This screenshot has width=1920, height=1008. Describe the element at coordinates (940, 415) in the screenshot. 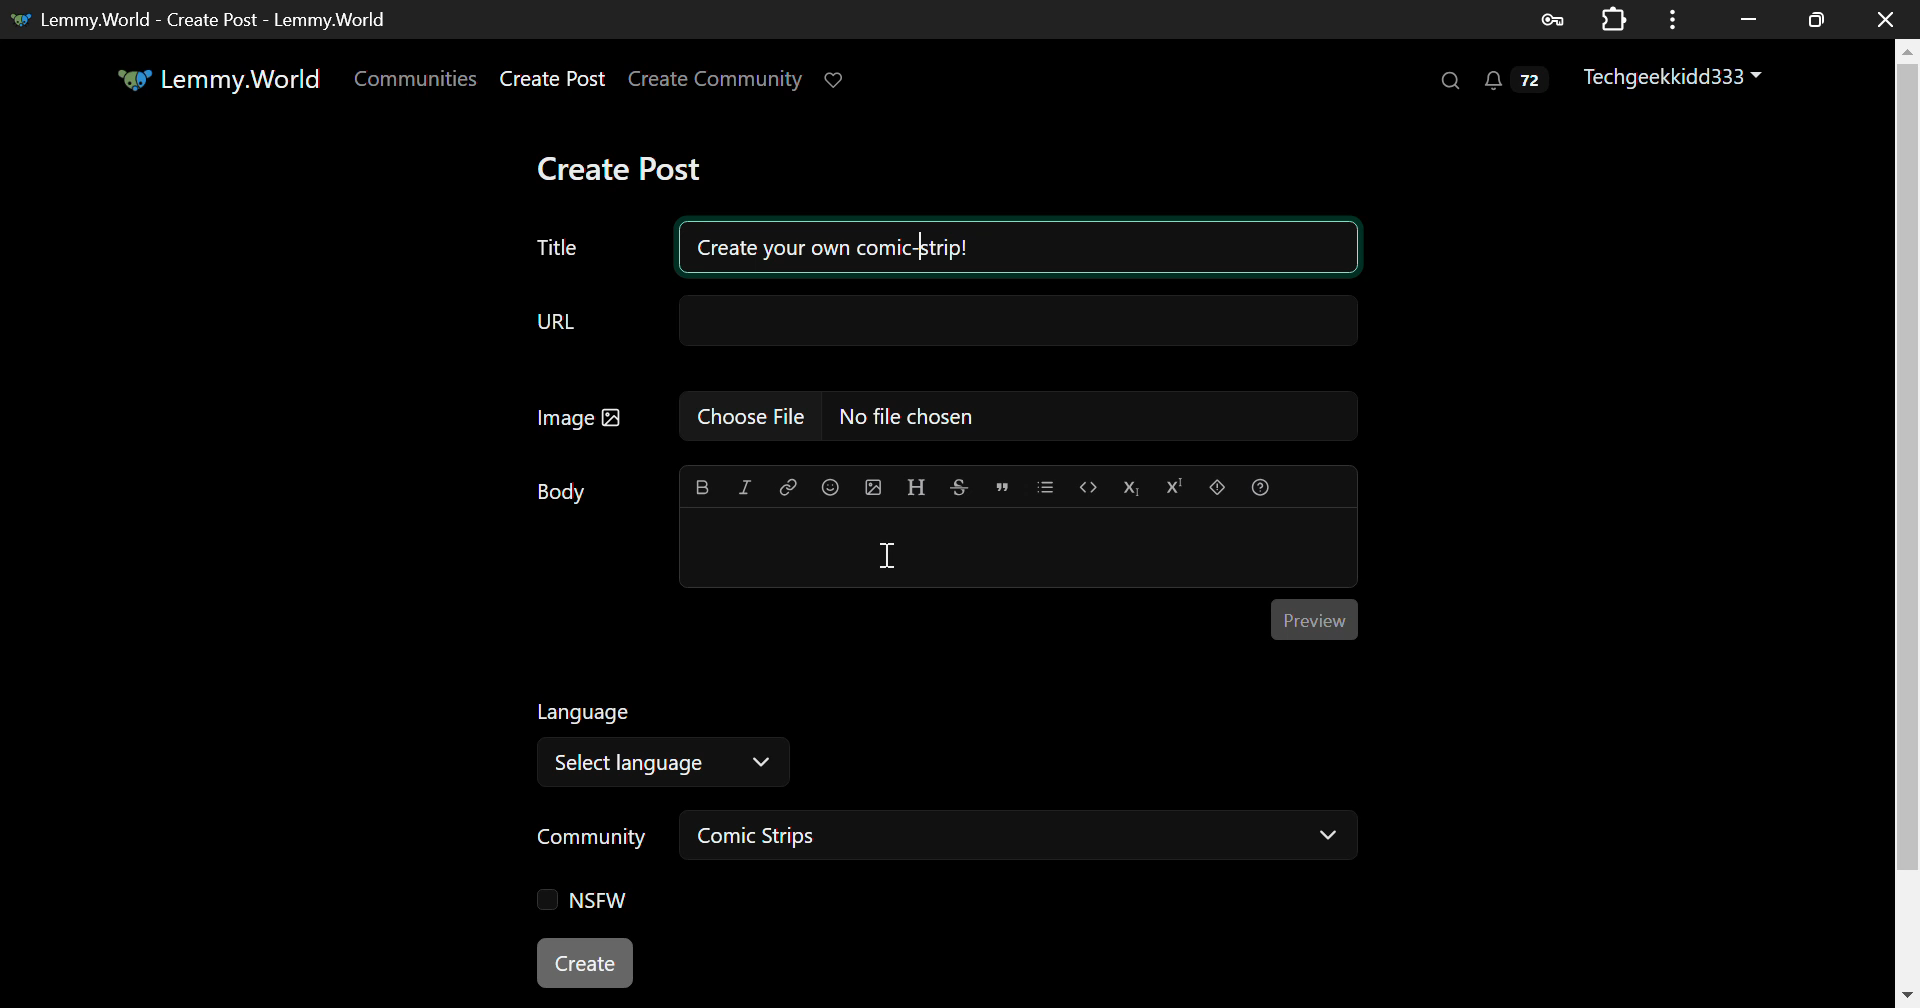

I see `Image Field` at that location.